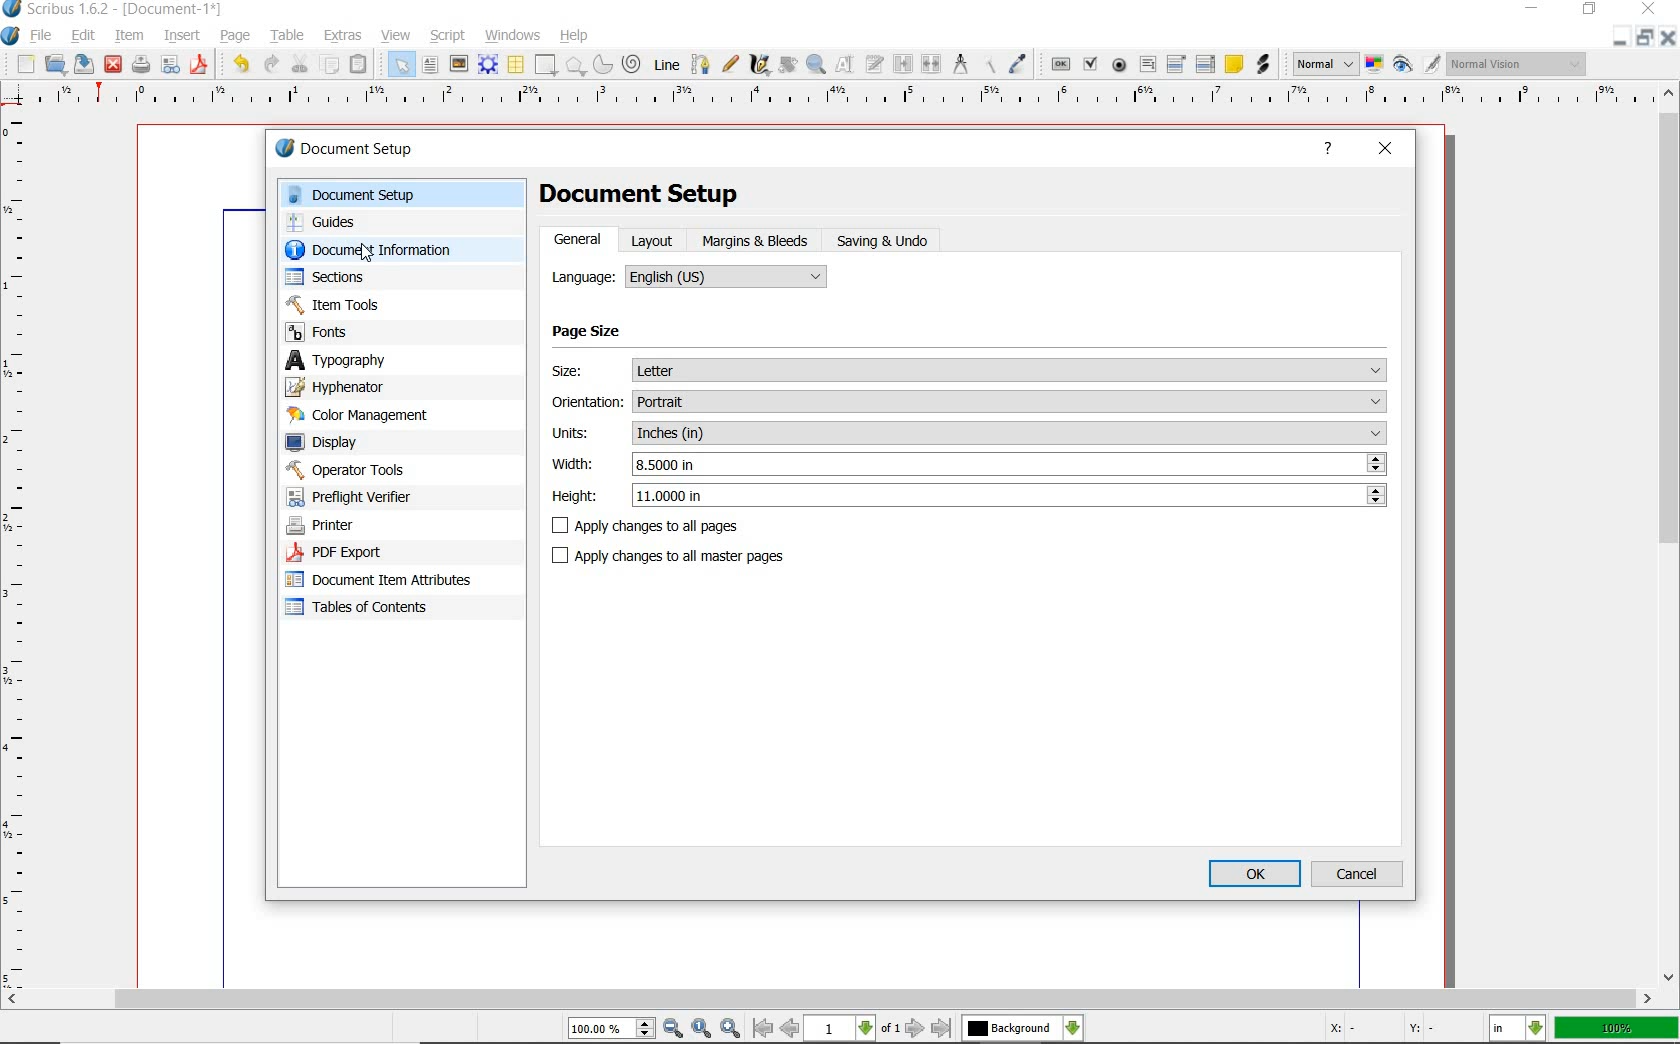 Image resolution: width=1680 pixels, height=1044 pixels. I want to click on table, so click(288, 35).